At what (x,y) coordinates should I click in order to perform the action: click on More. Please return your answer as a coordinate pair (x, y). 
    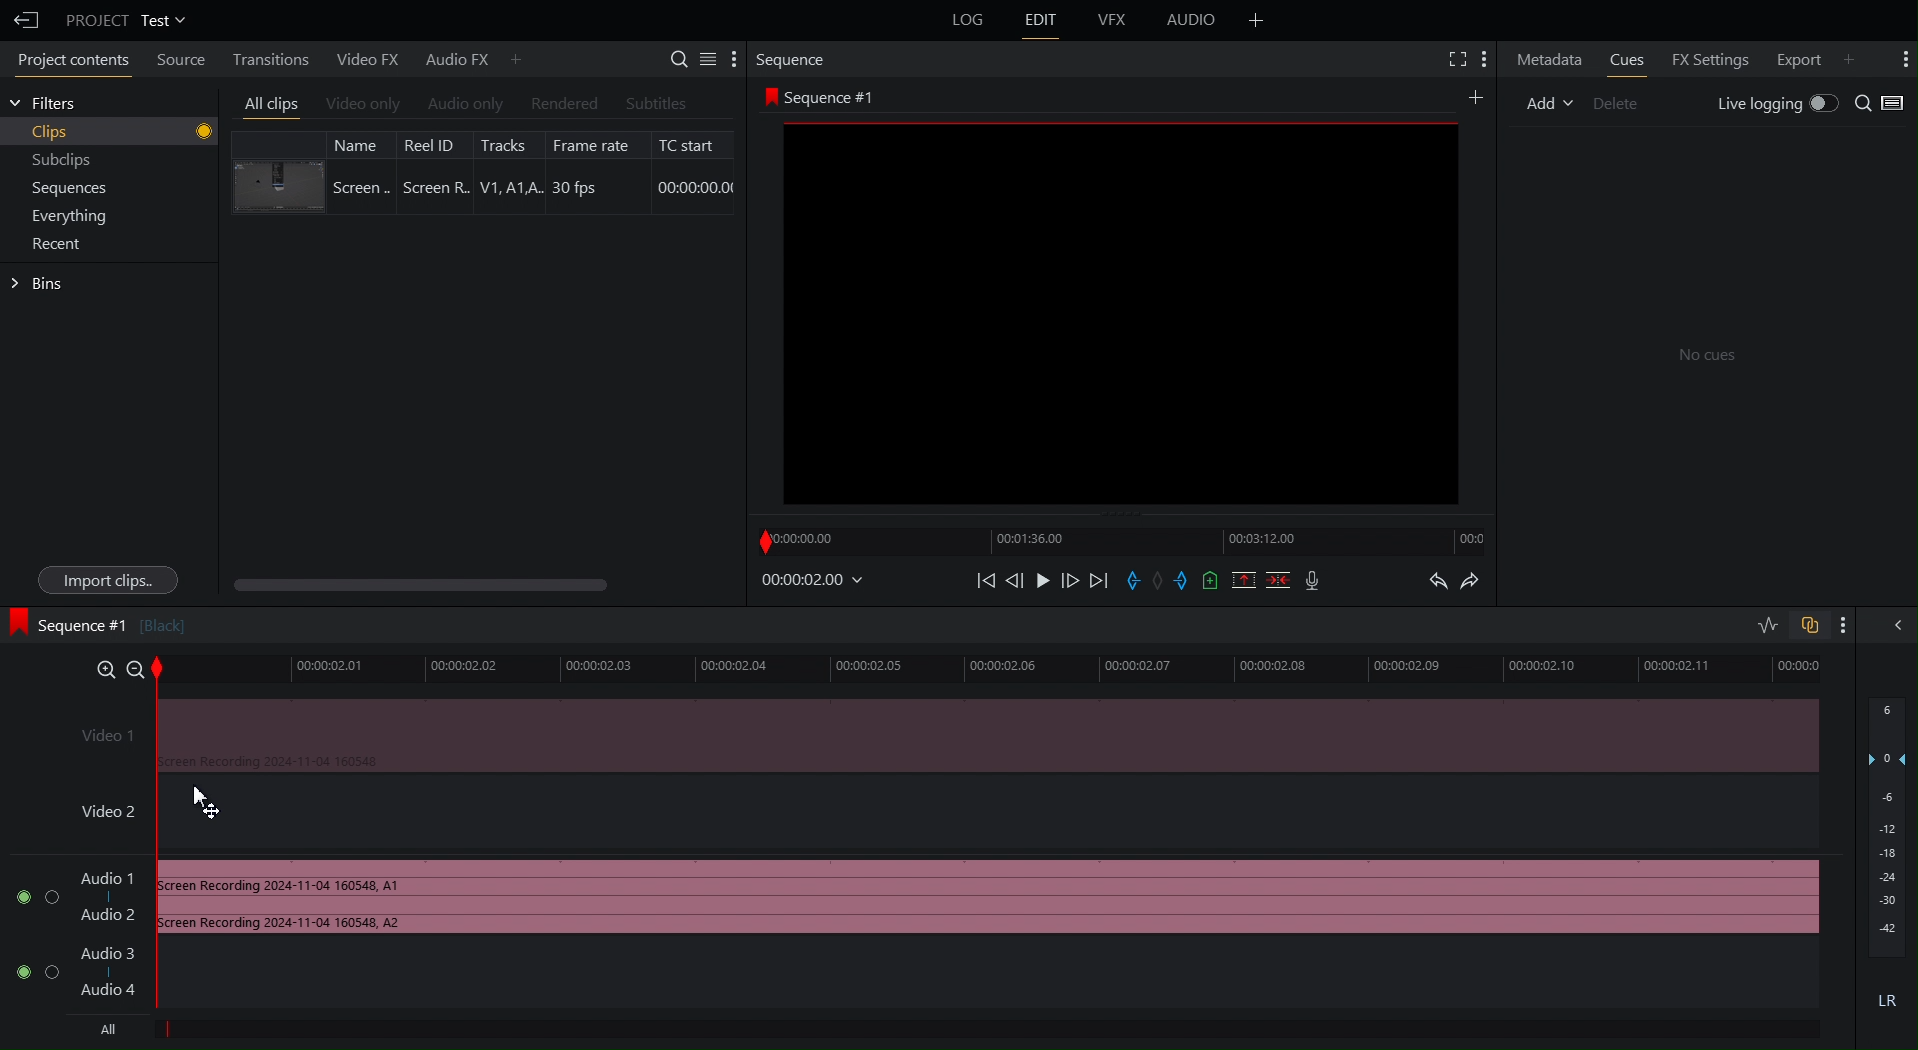
    Looking at the image, I should click on (1900, 59).